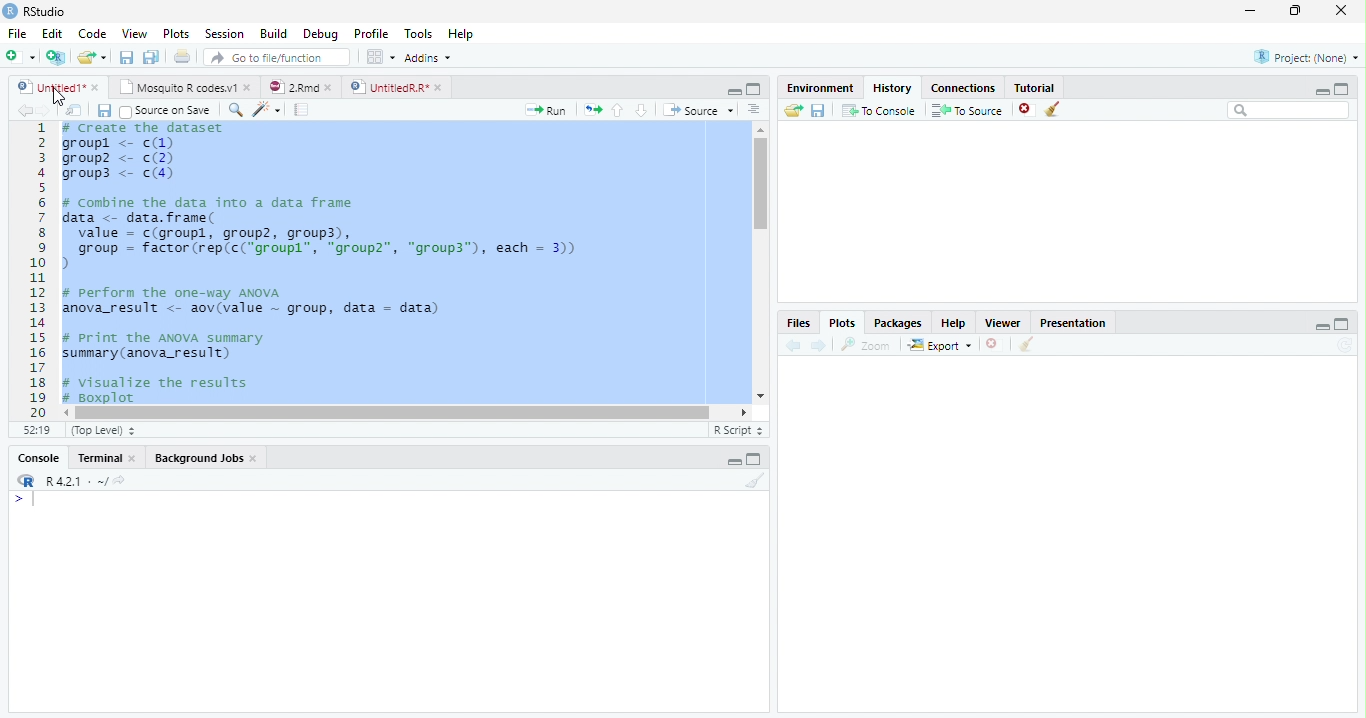  Describe the element at coordinates (59, 87) in the screenshot. I see `Untitled` at that location.